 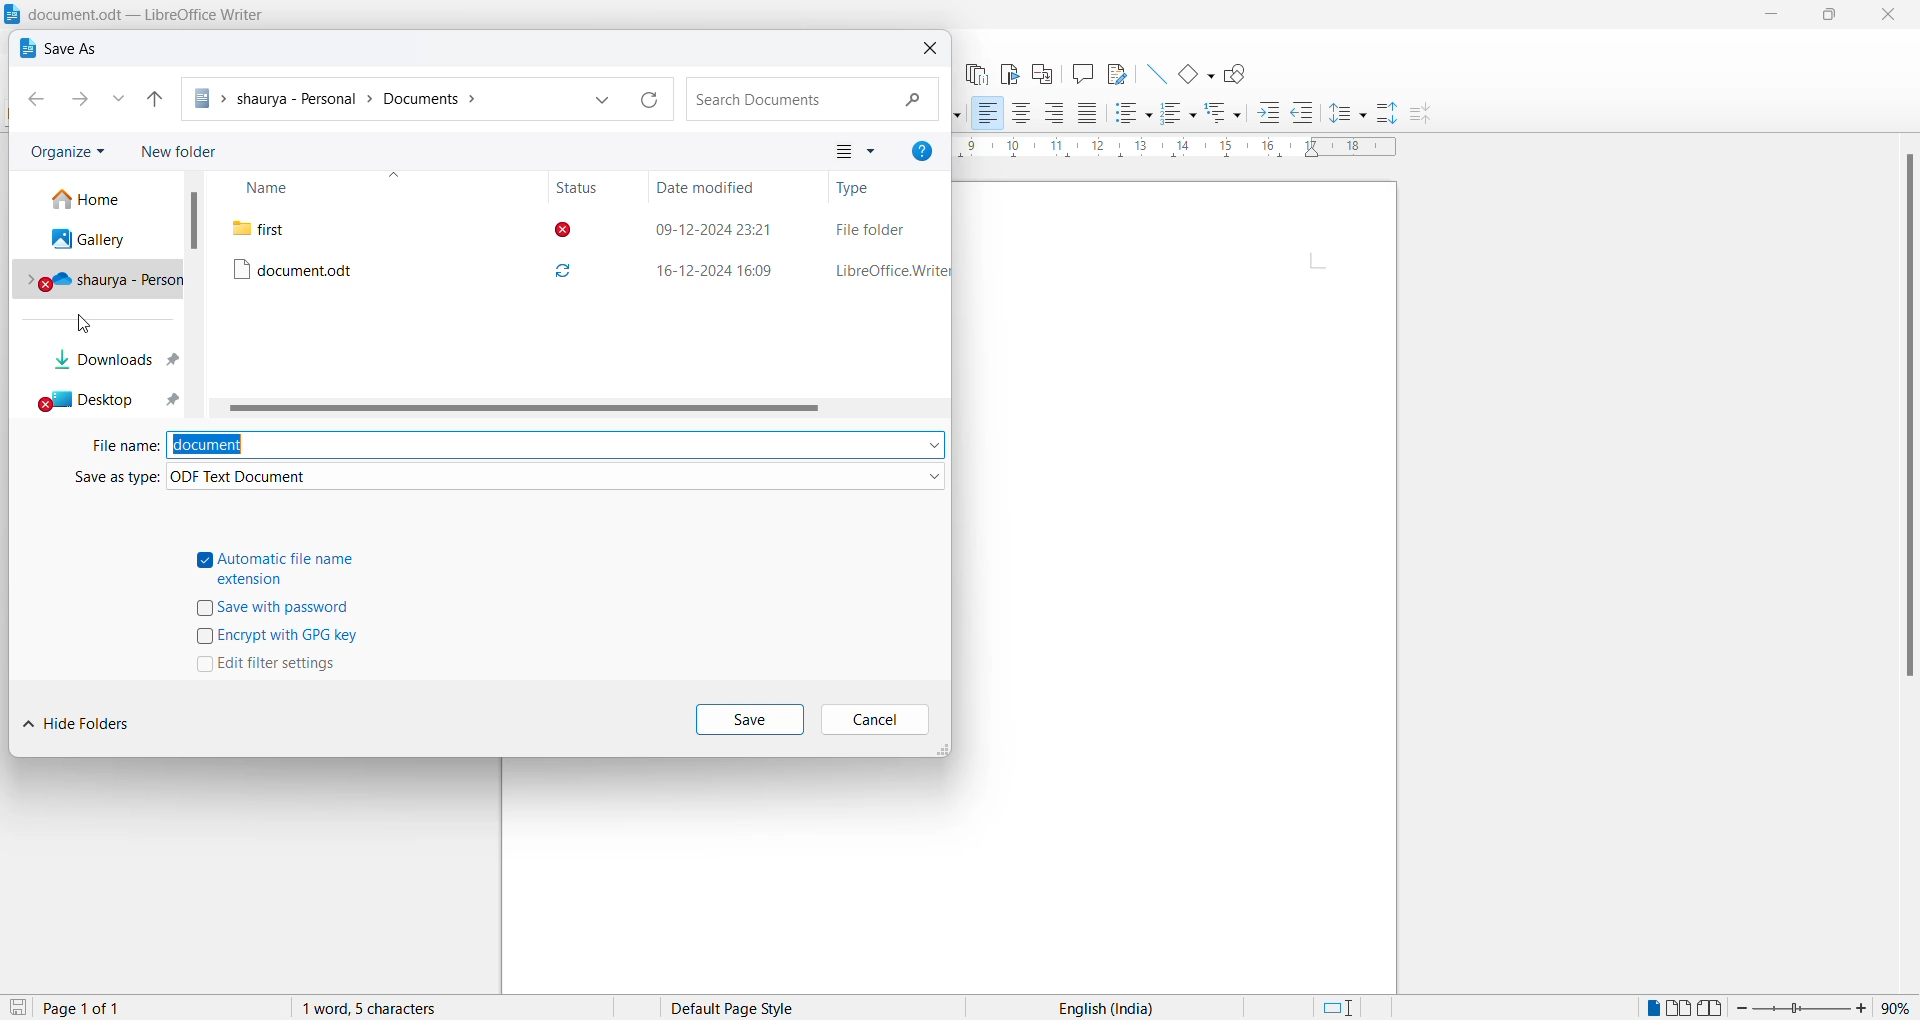 I want to click on Align Centre, so click(x=1021, y=114).